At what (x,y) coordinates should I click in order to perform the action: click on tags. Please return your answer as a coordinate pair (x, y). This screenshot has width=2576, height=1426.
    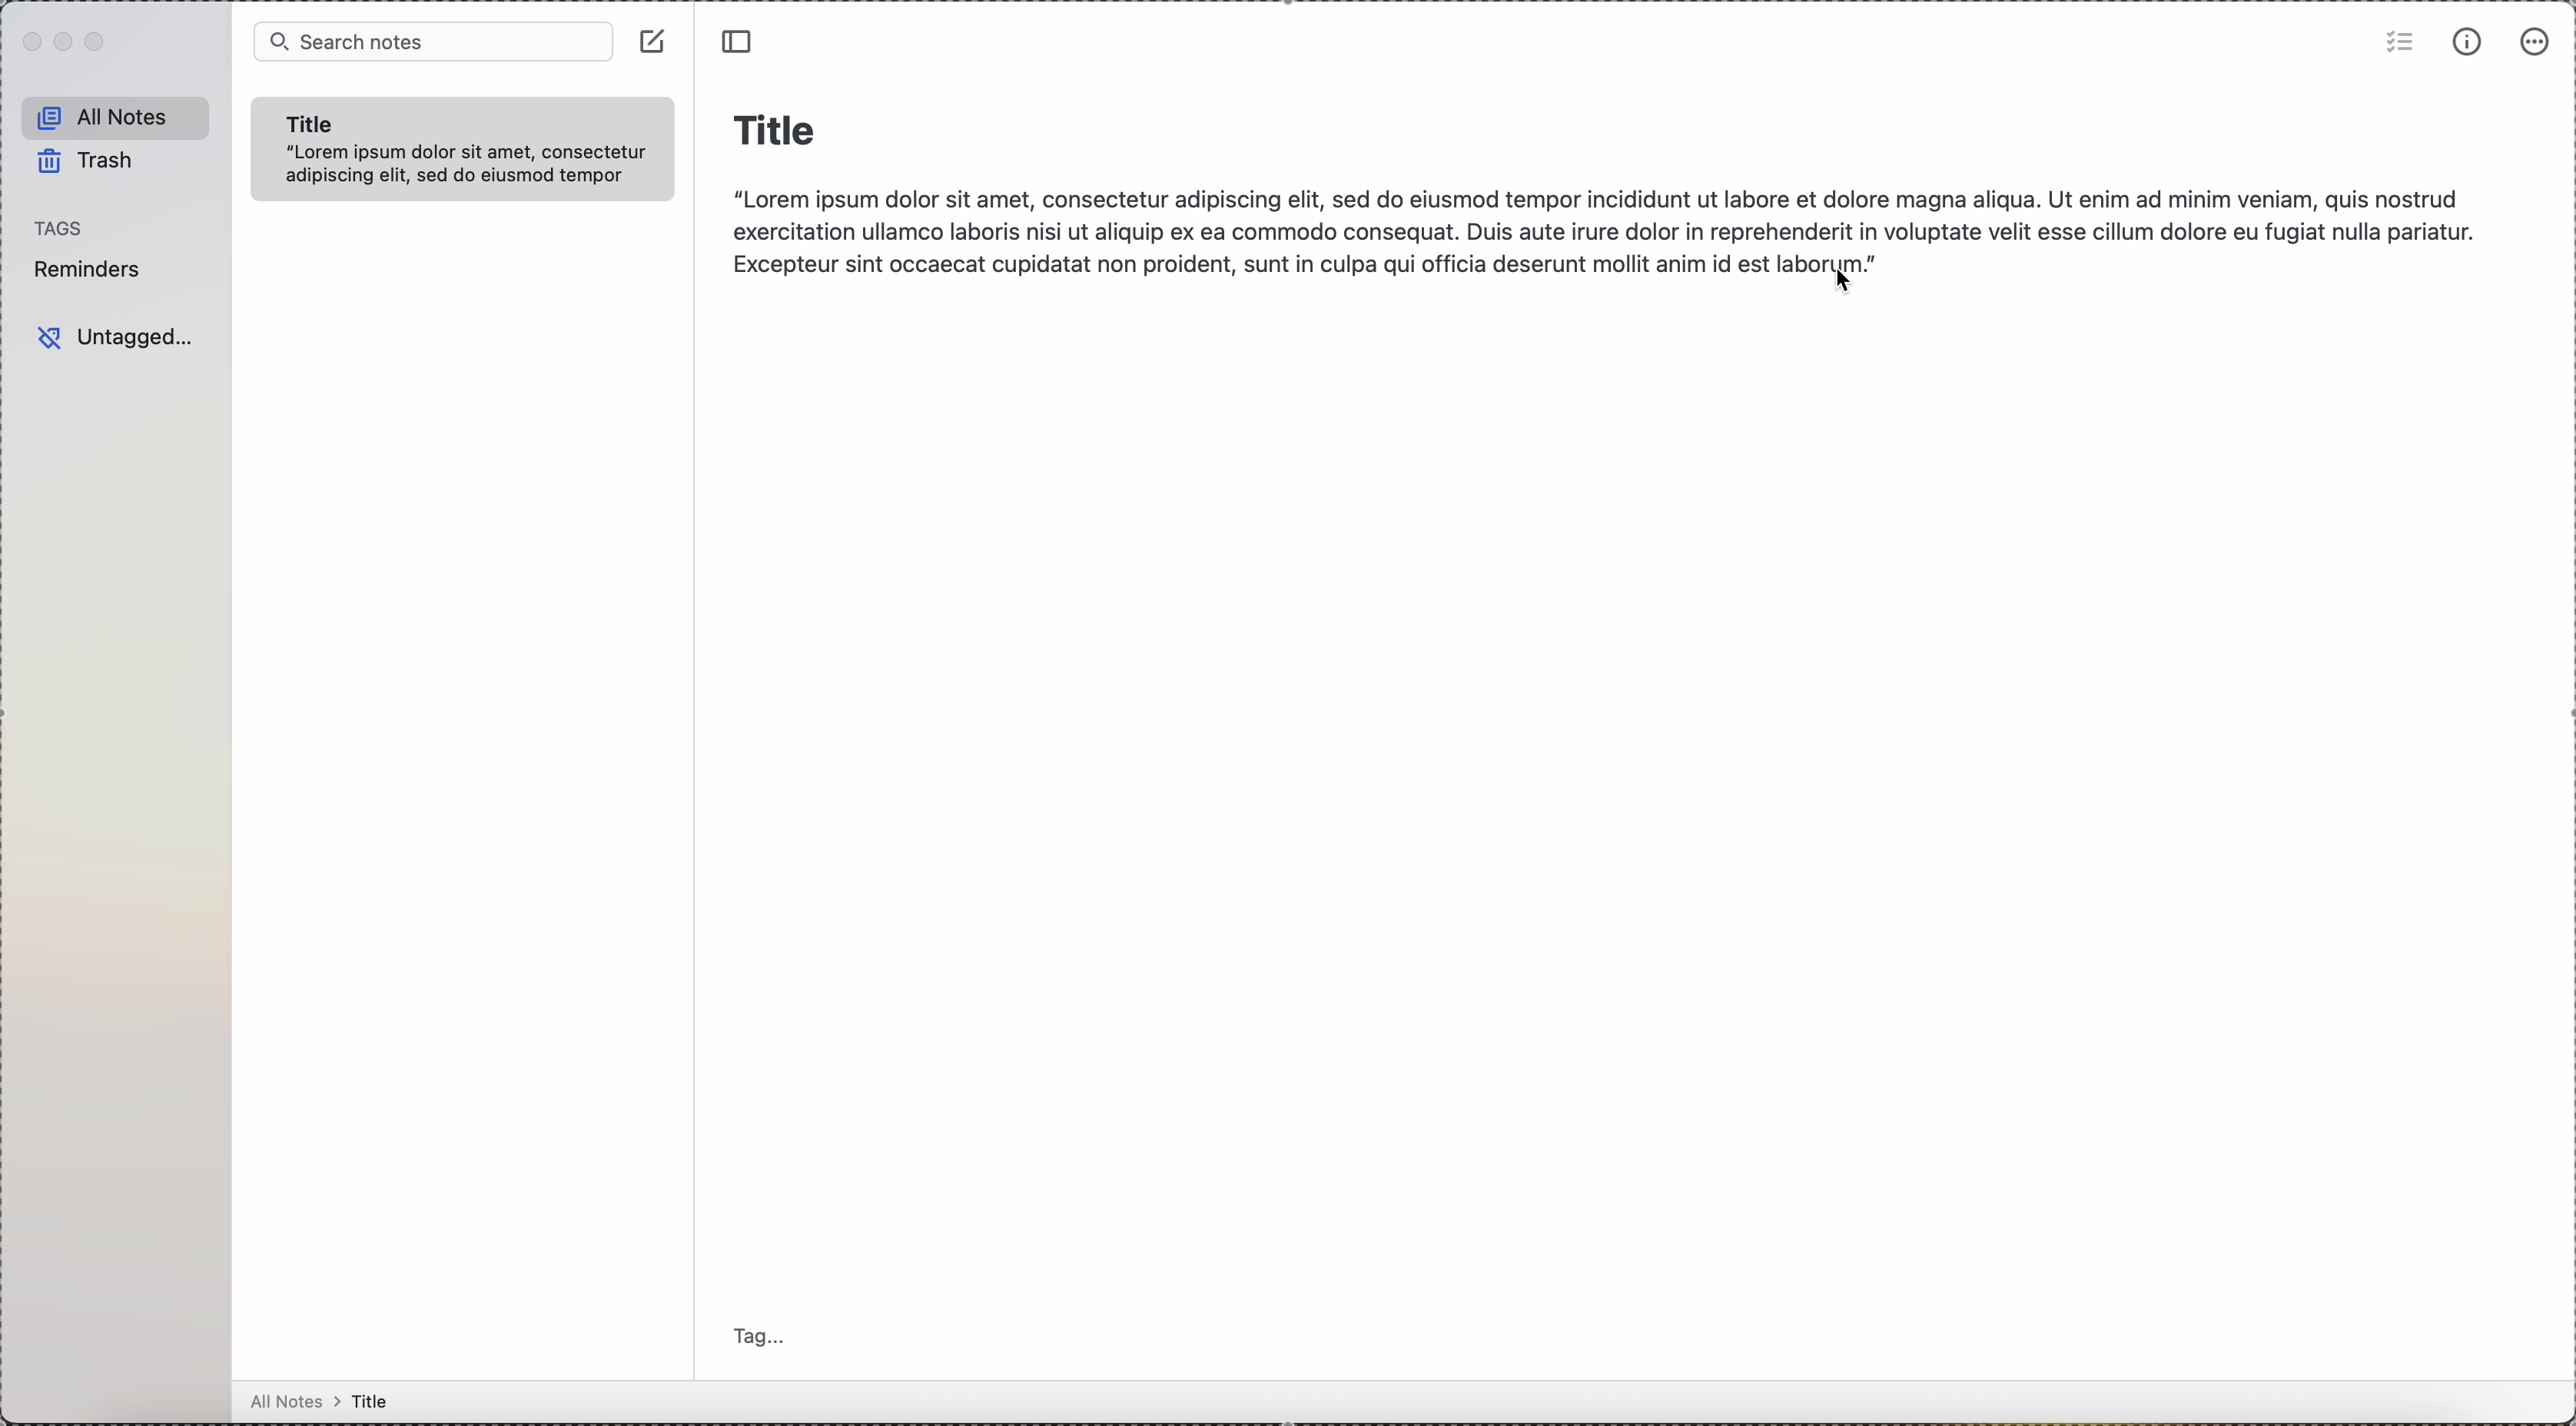
    Looking at the image, I should click on (64, 228).